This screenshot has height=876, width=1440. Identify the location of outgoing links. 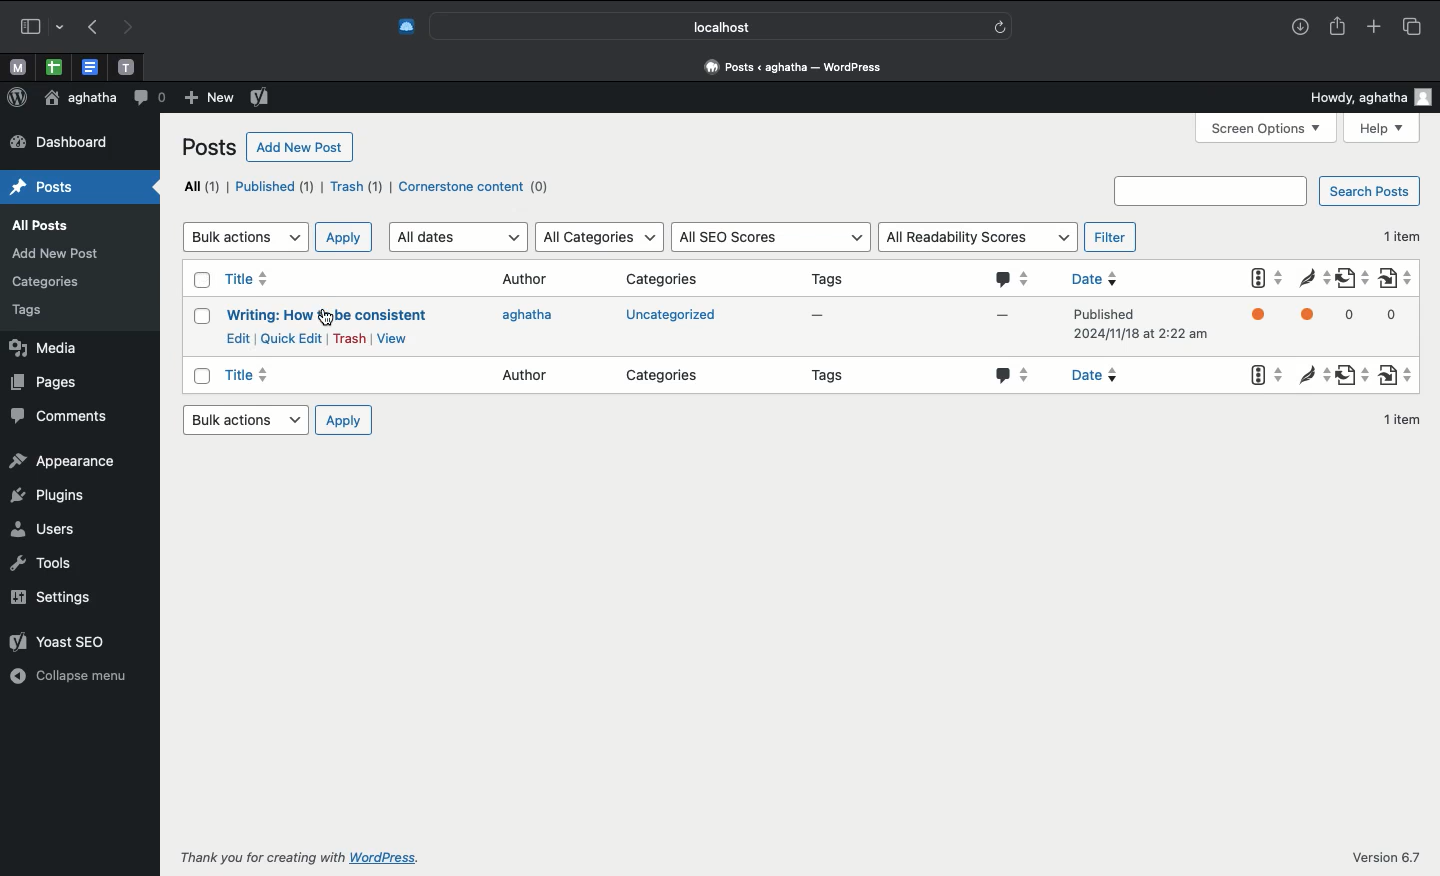
(1352, 377).